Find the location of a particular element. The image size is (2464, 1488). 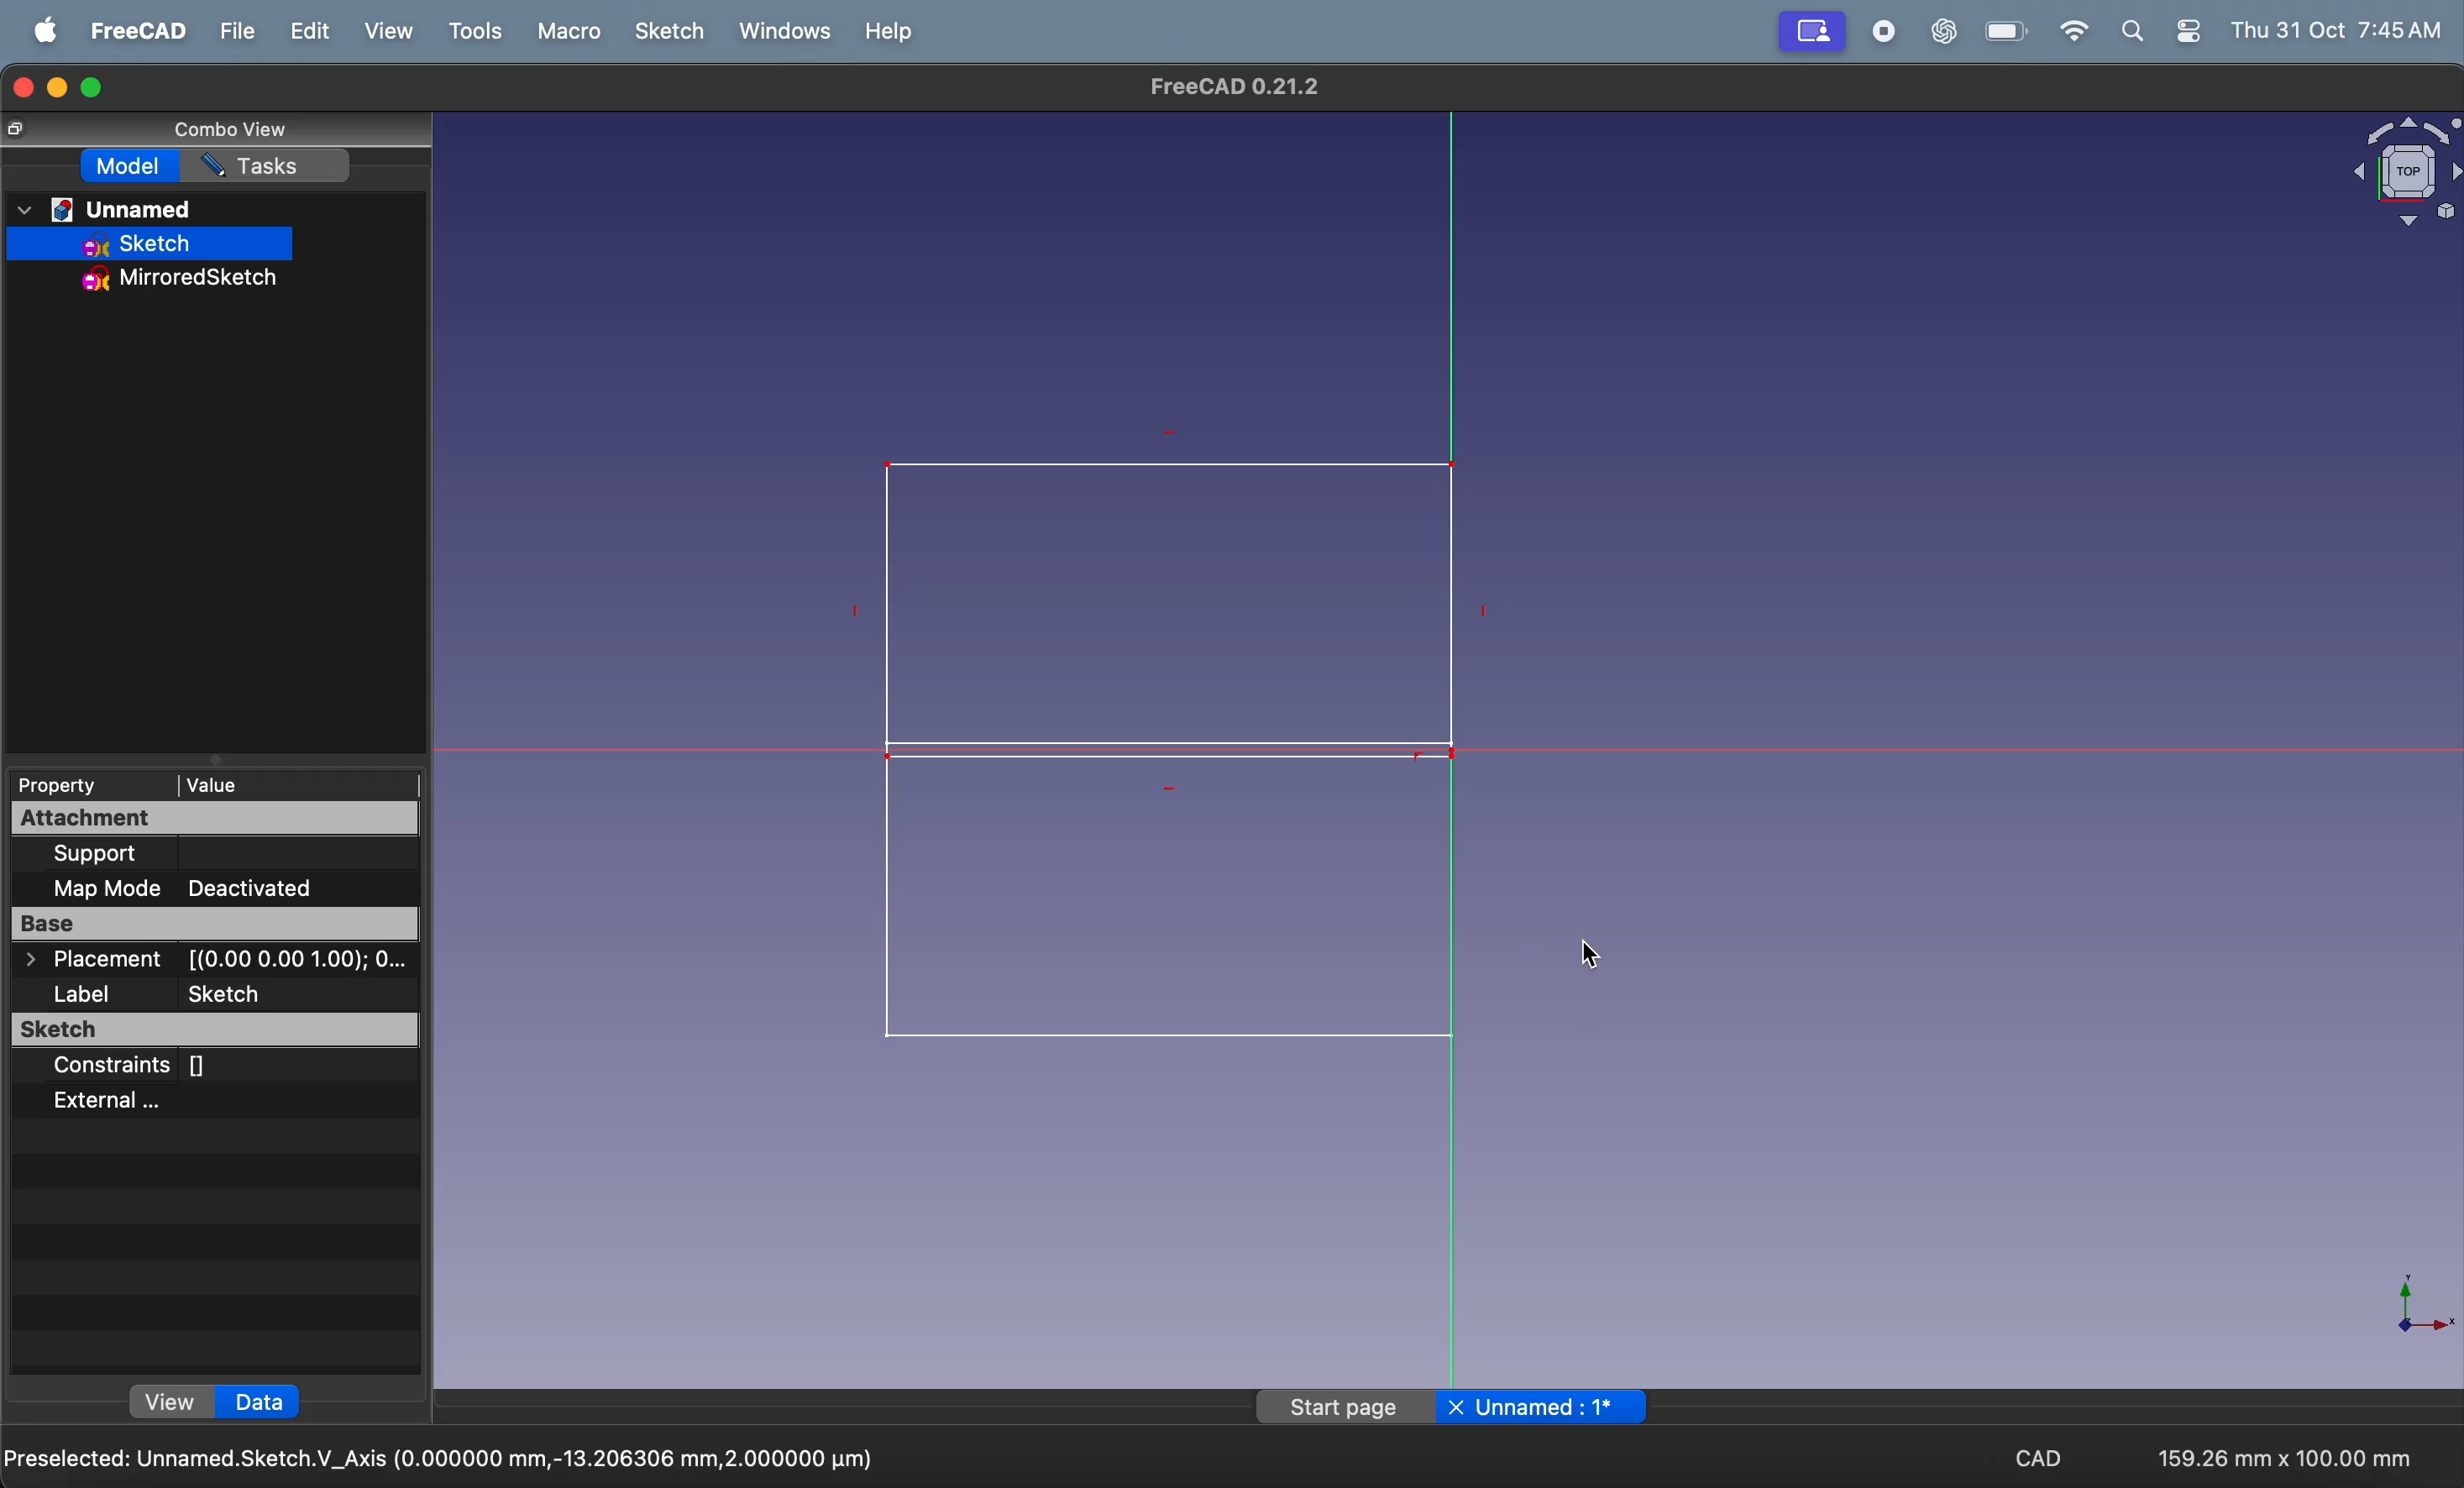

combo view is located at coordinates (230, 128).